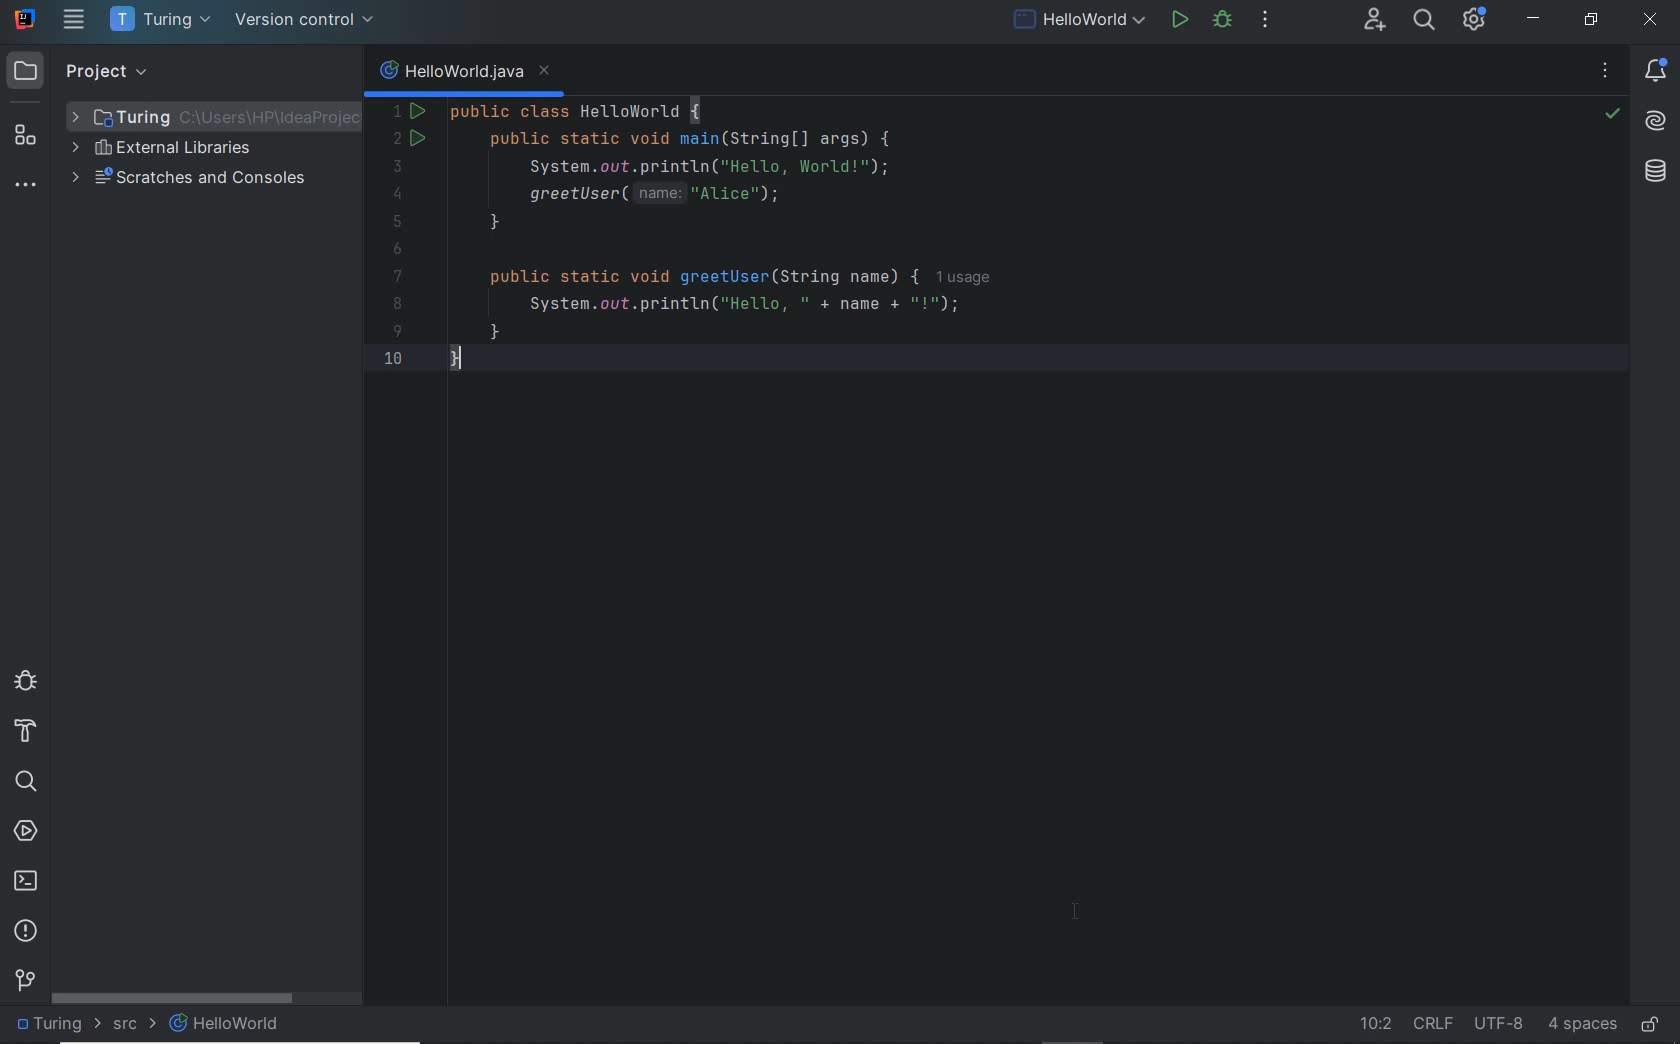 This screenshot has width=1680, height=1044. What do you see at coordinates (1651, 1026) in the screenshot?
I see `make file ready only` at bounding box center [1651, 1026].